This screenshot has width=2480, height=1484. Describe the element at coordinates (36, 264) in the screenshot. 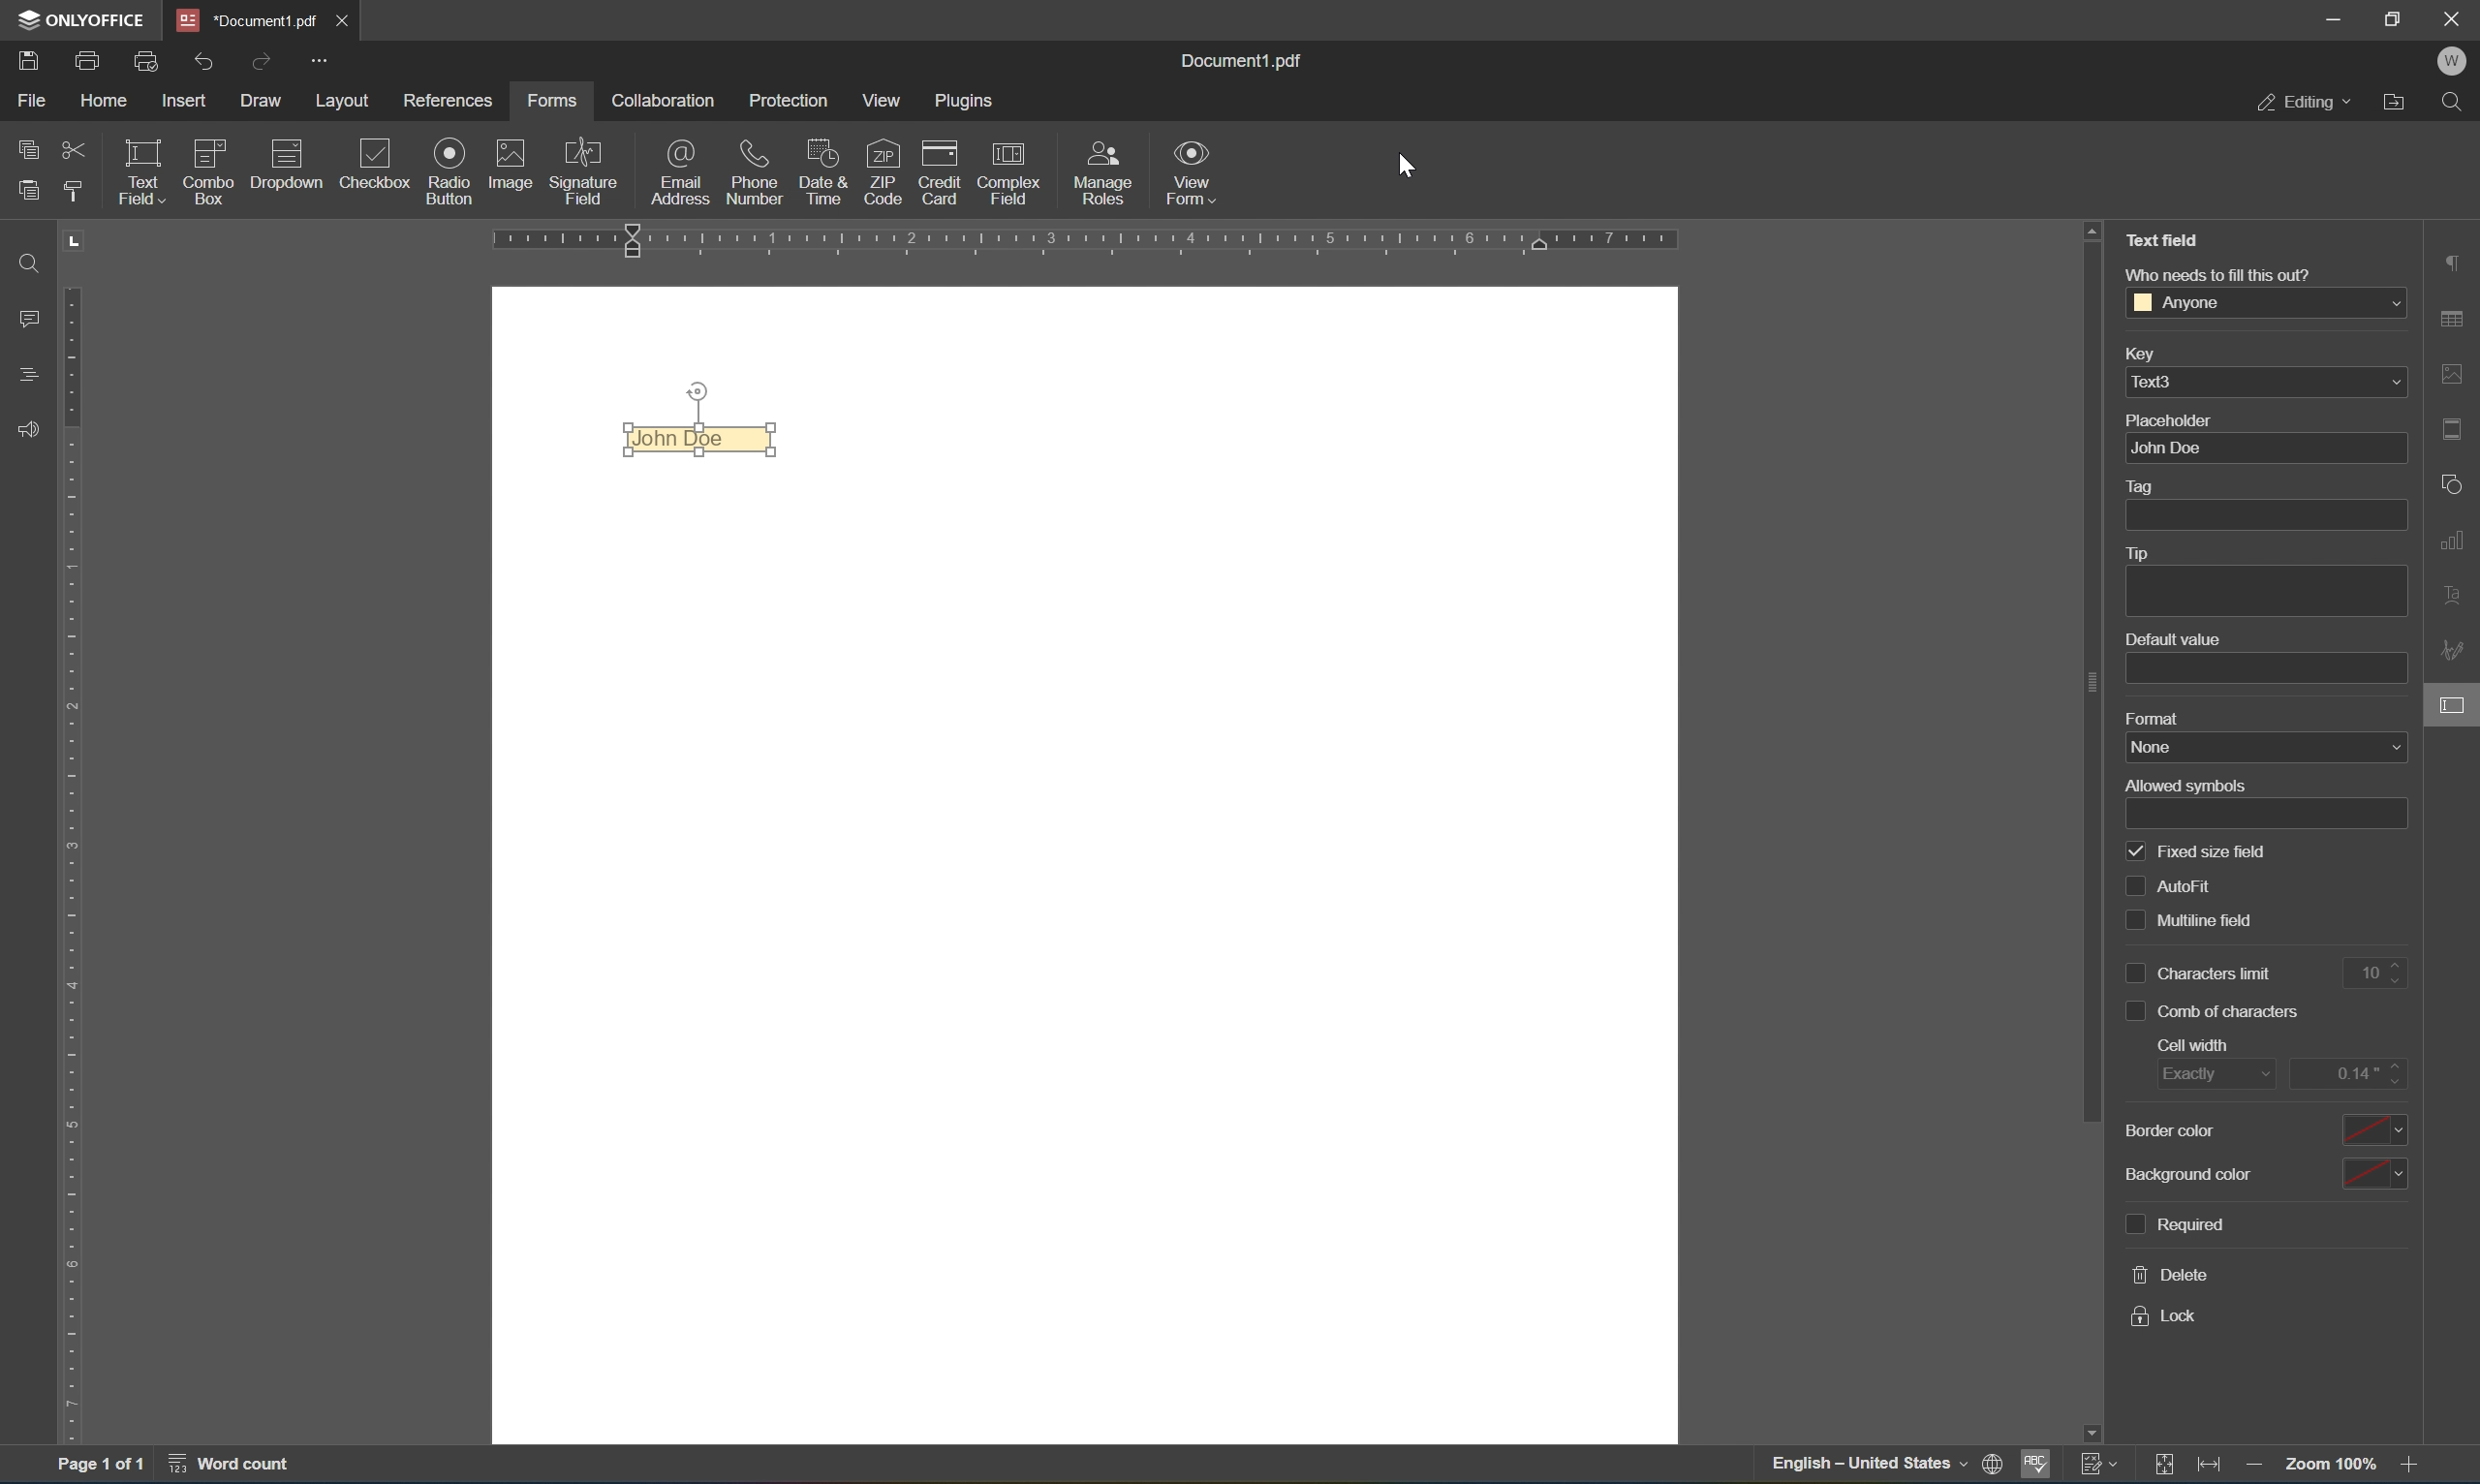

I see `find` at that location.